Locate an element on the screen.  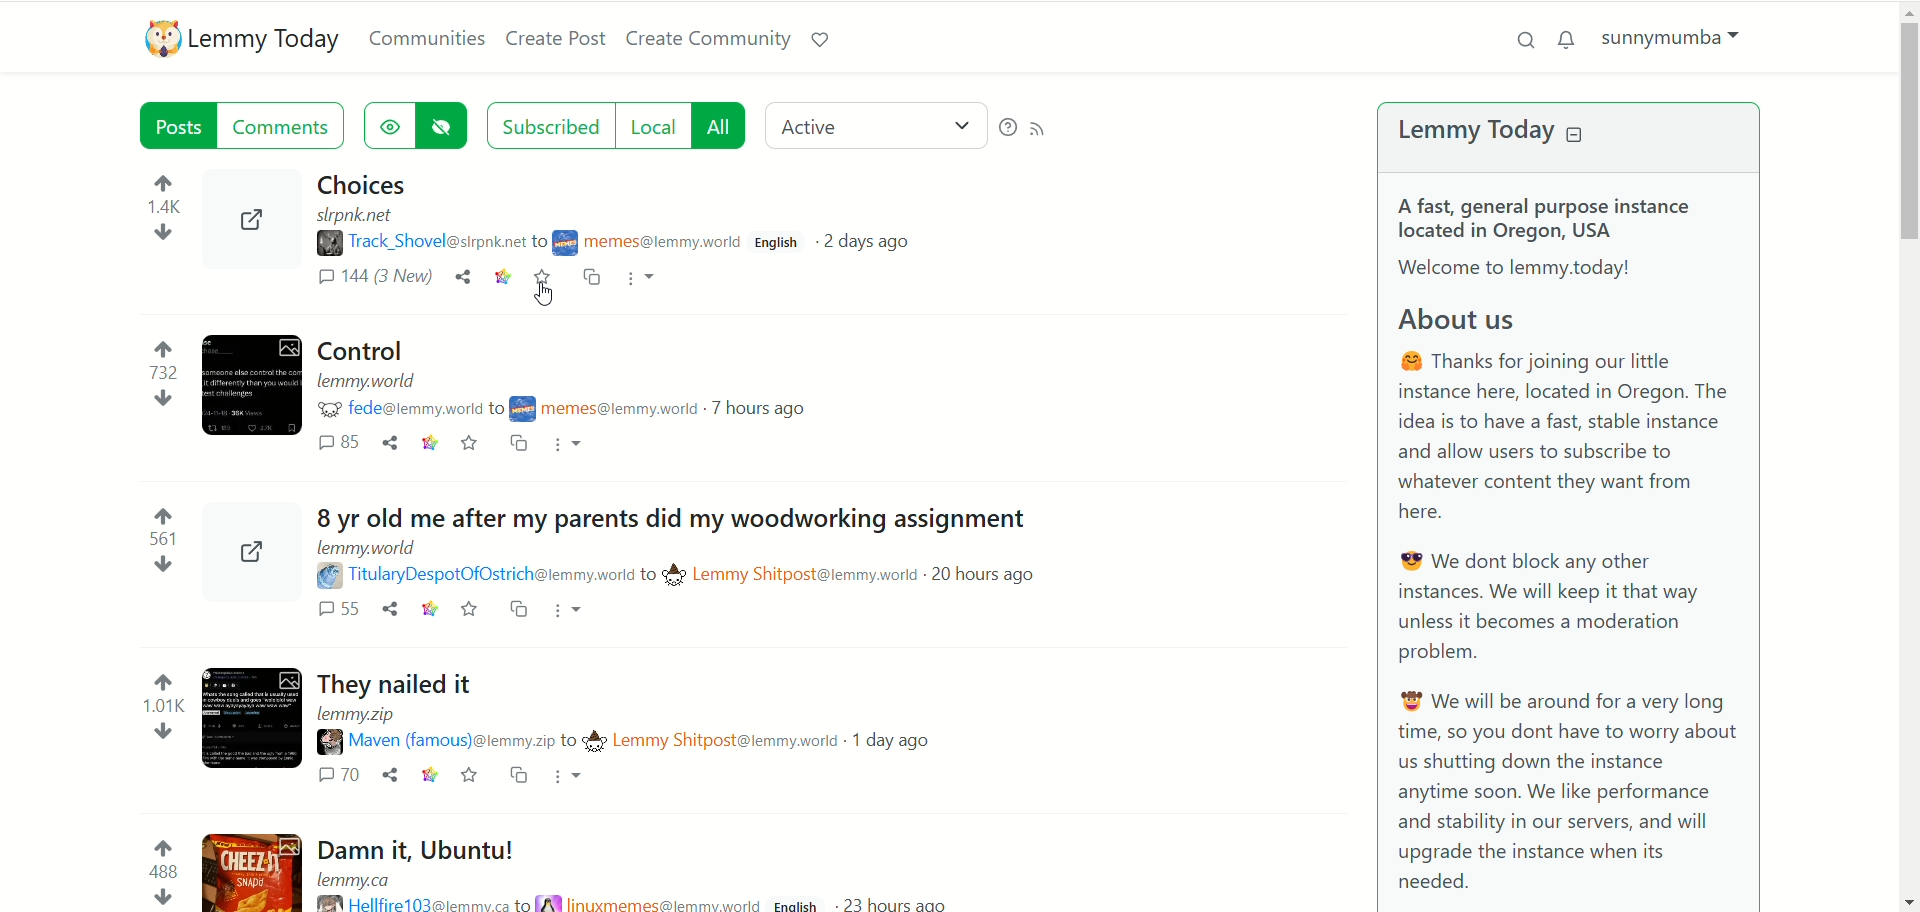
A brief about Lemmy Today is located at coordinates (1565, 541).